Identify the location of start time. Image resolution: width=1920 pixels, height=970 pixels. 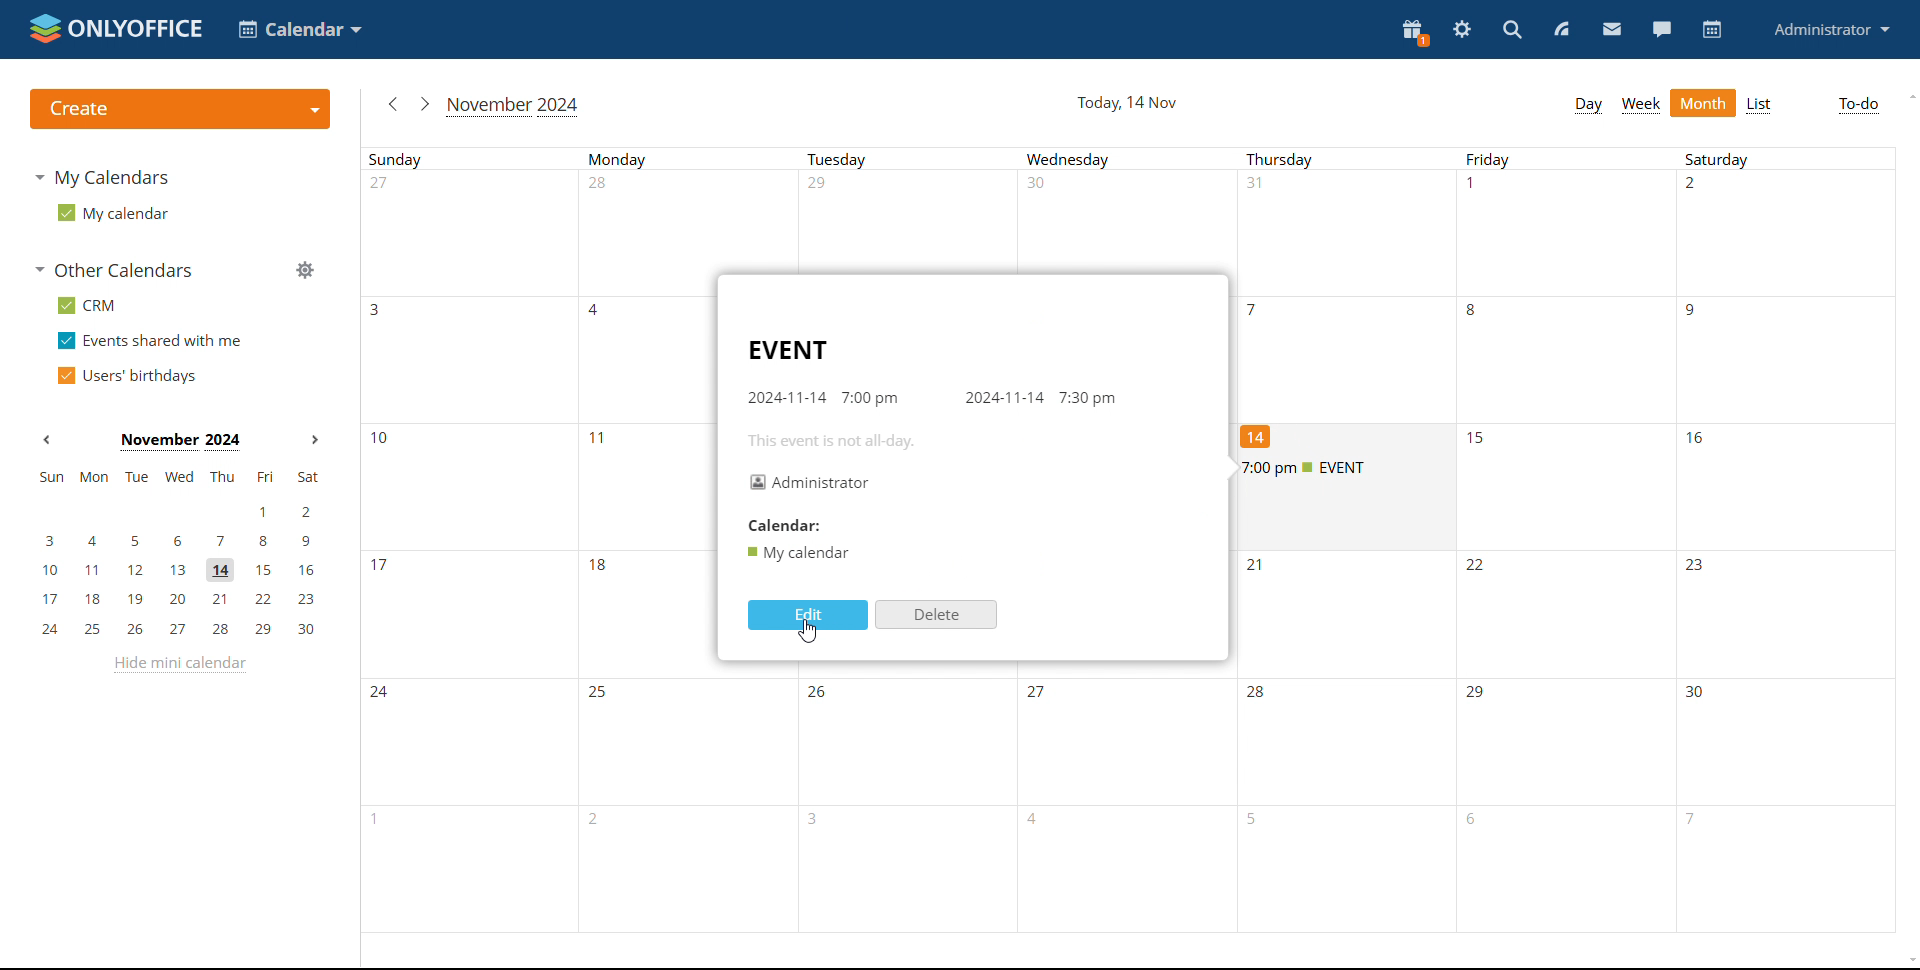
(870, 398).